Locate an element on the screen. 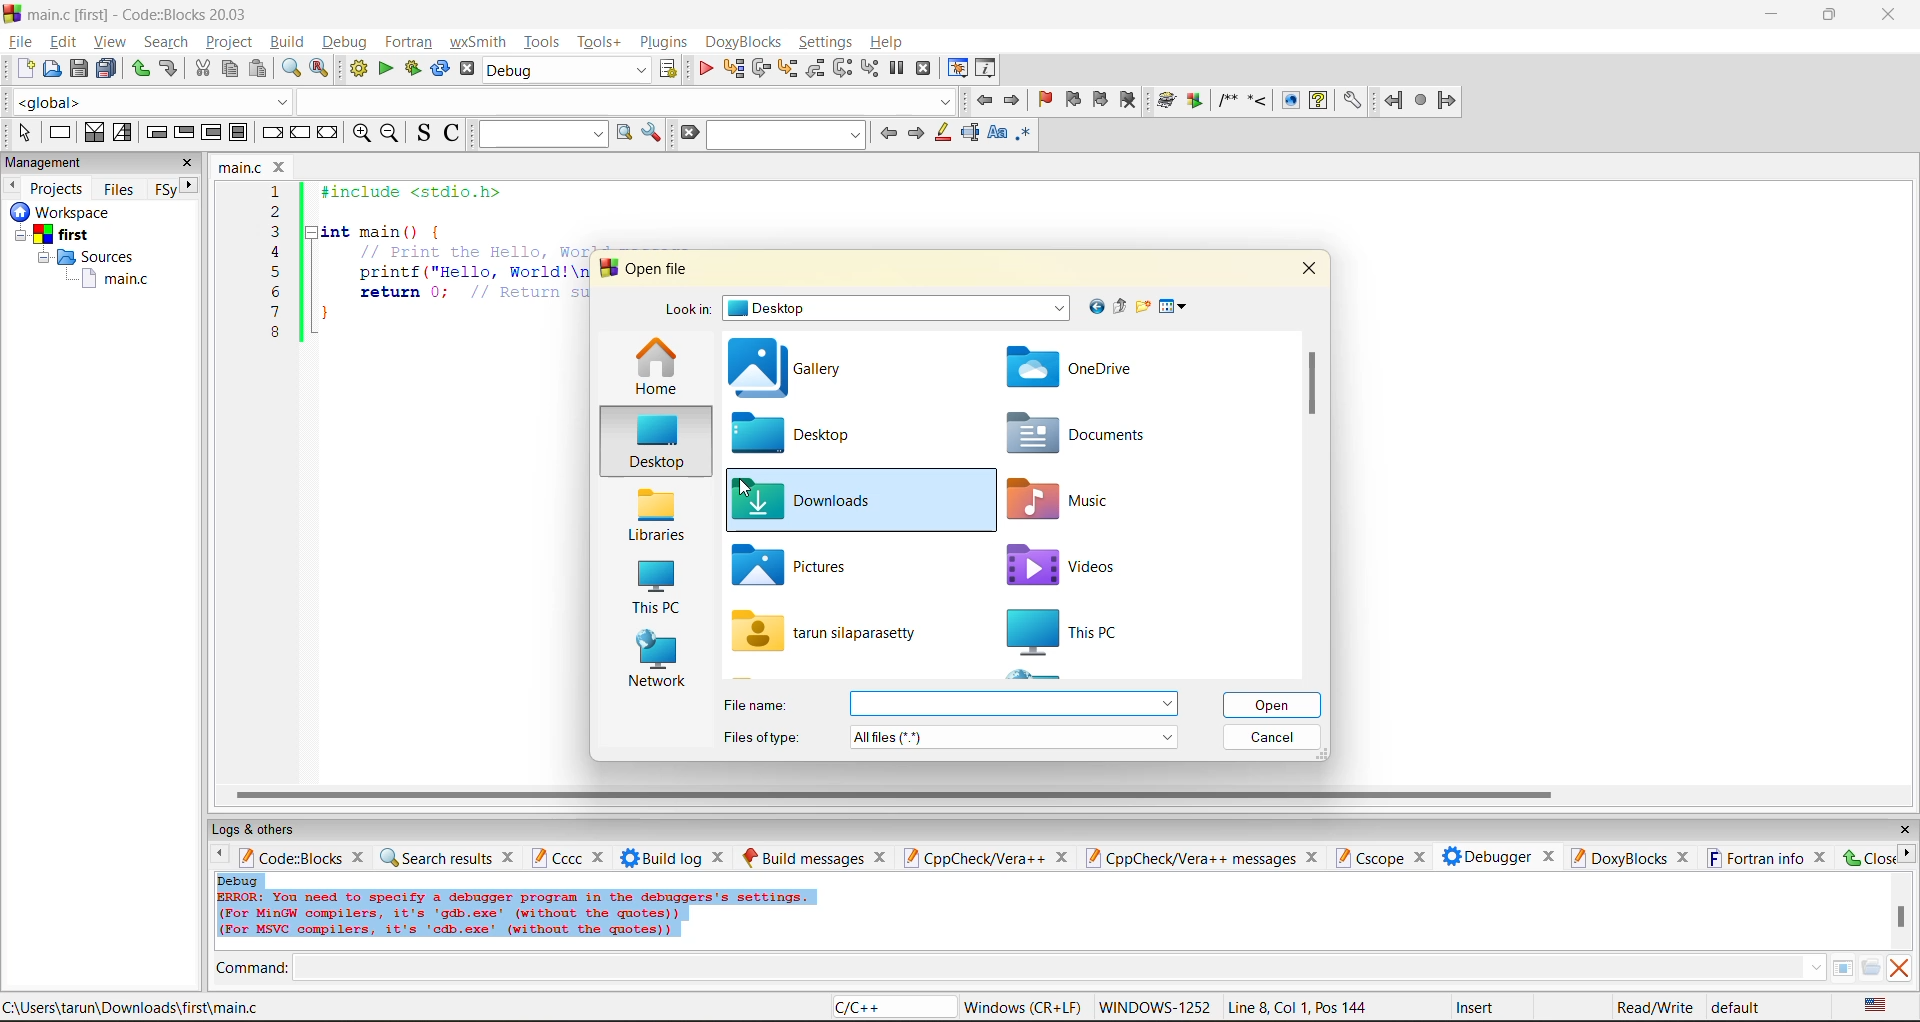 The height and width of the screenshot is (1022, 1920). select is located at coordinates (24, 132).